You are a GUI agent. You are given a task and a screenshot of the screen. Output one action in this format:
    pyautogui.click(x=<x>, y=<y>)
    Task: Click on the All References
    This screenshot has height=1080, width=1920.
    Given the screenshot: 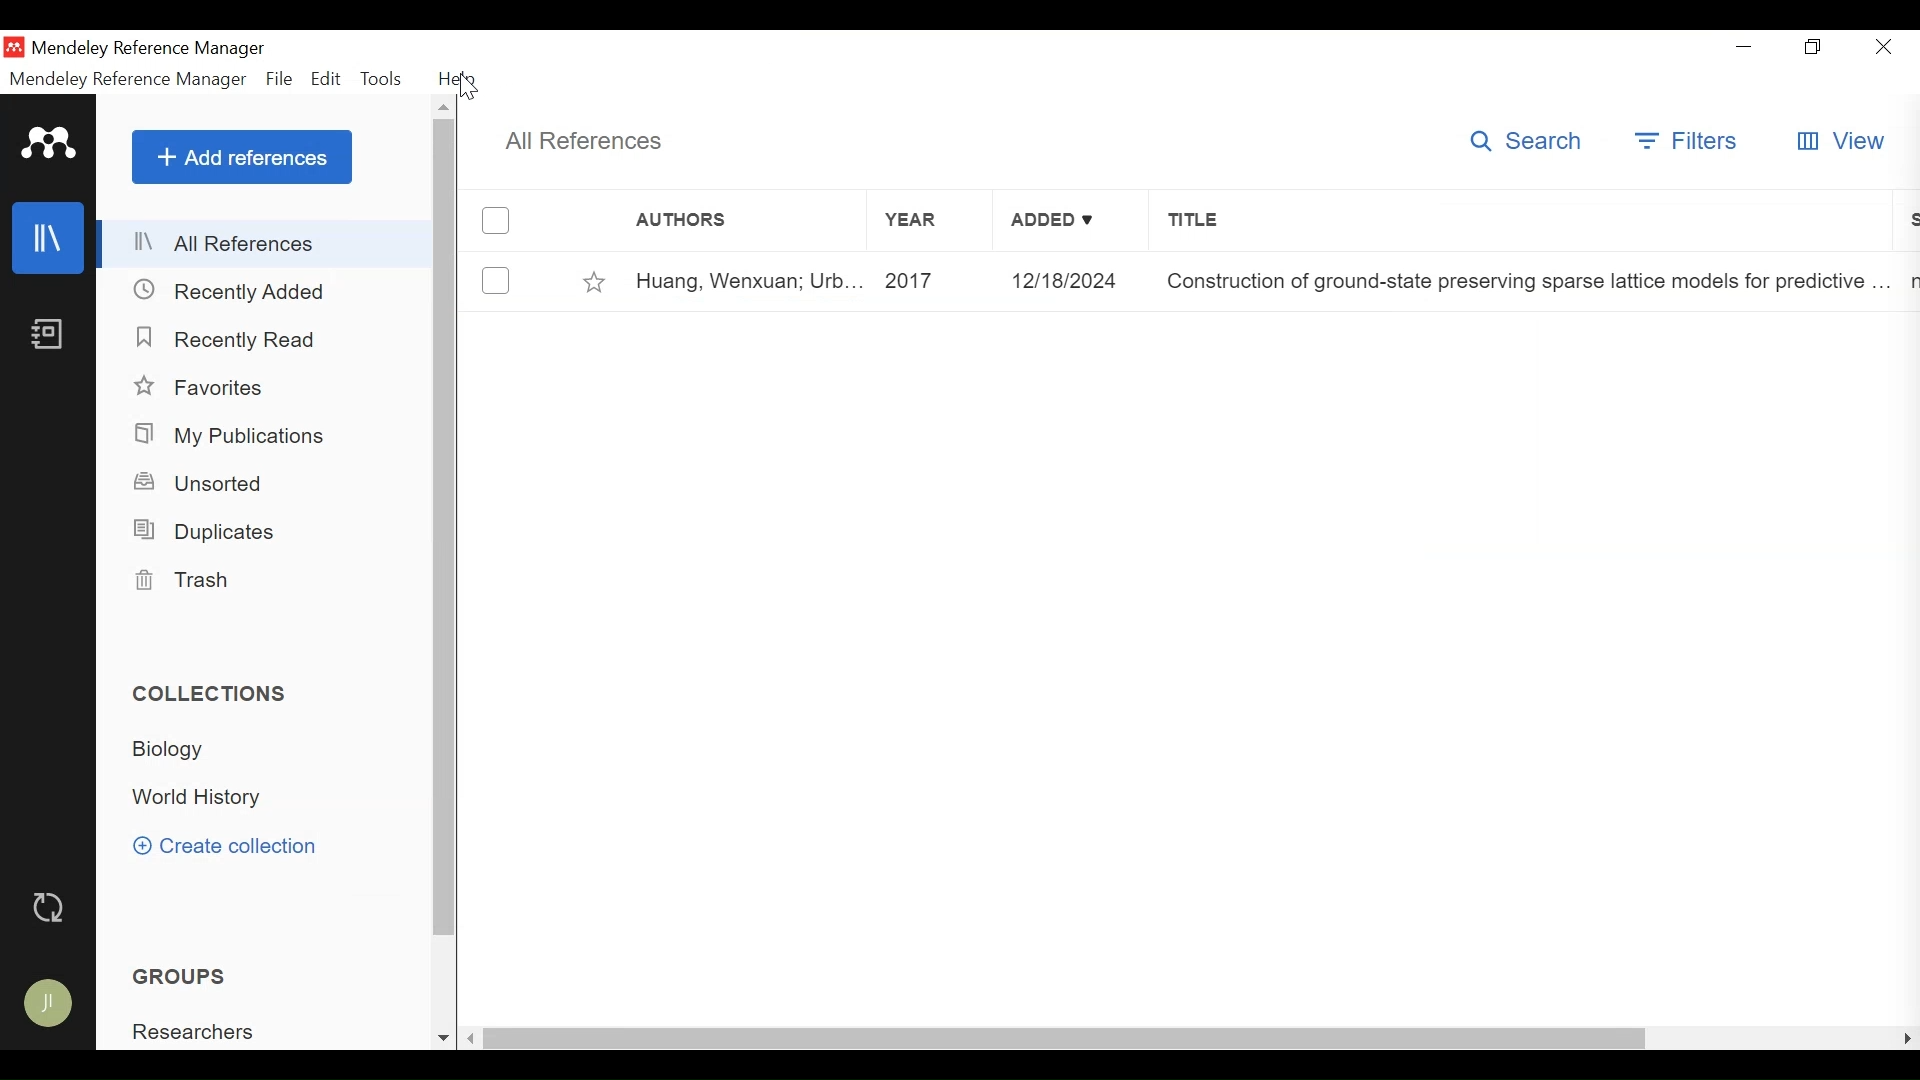 What is the action you would take?
    pyautogui.click(x=266, y=243)
    